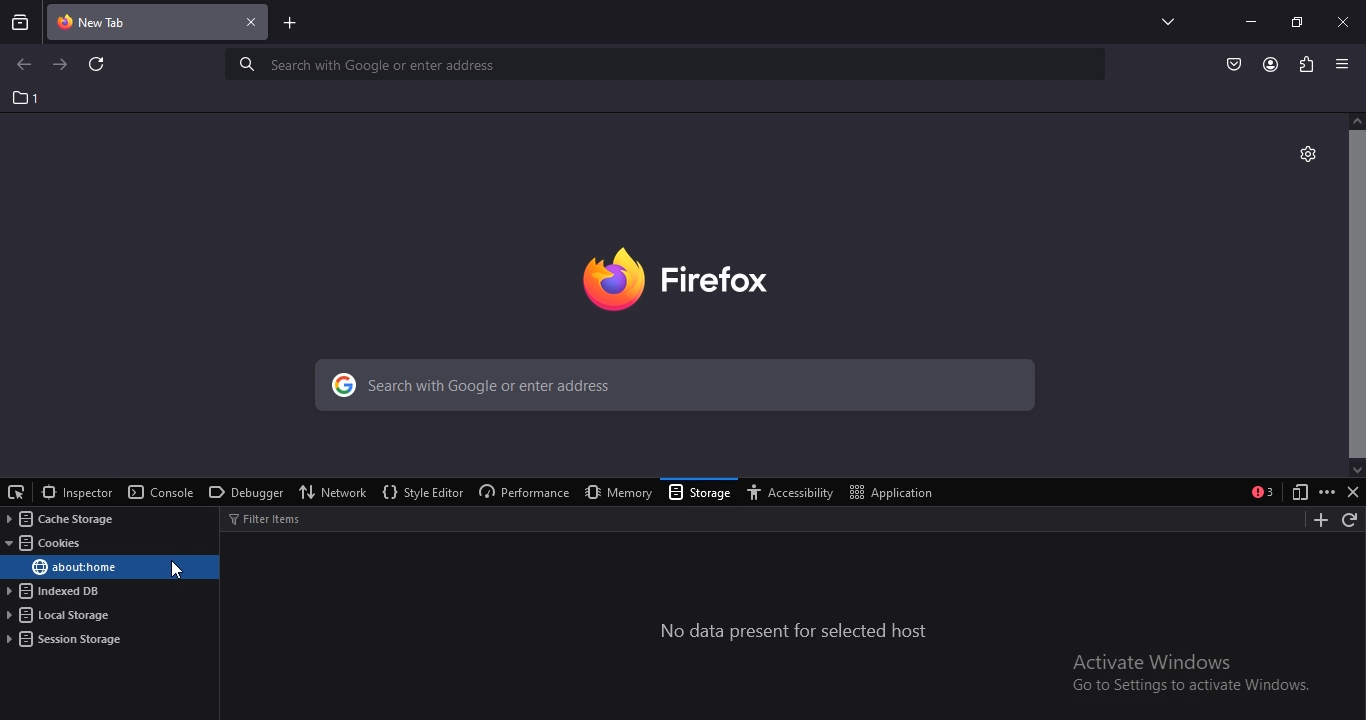  What do you see at coordinates (521, 493) in the screenshot?
I see `performance` at bounding box center [521, 493].